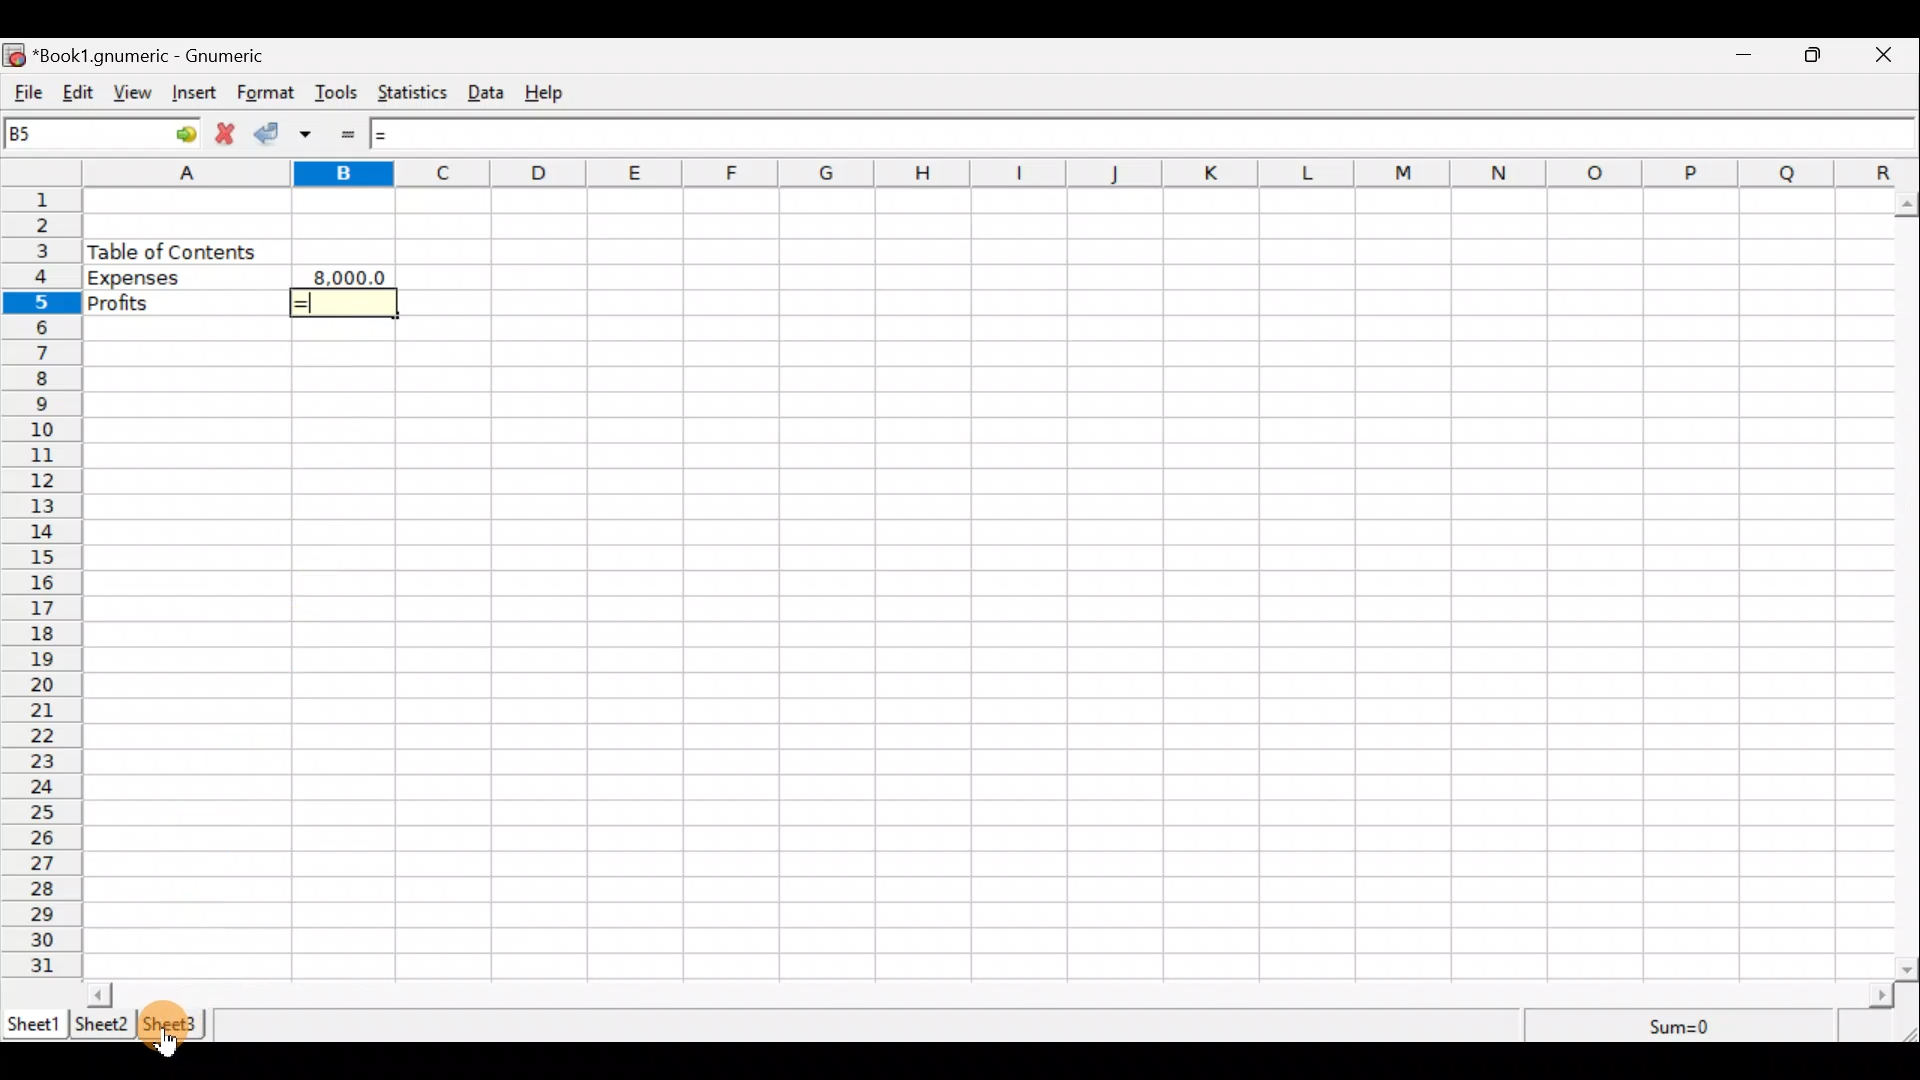  I want to click on Sheet 2, so click(102, 1025).